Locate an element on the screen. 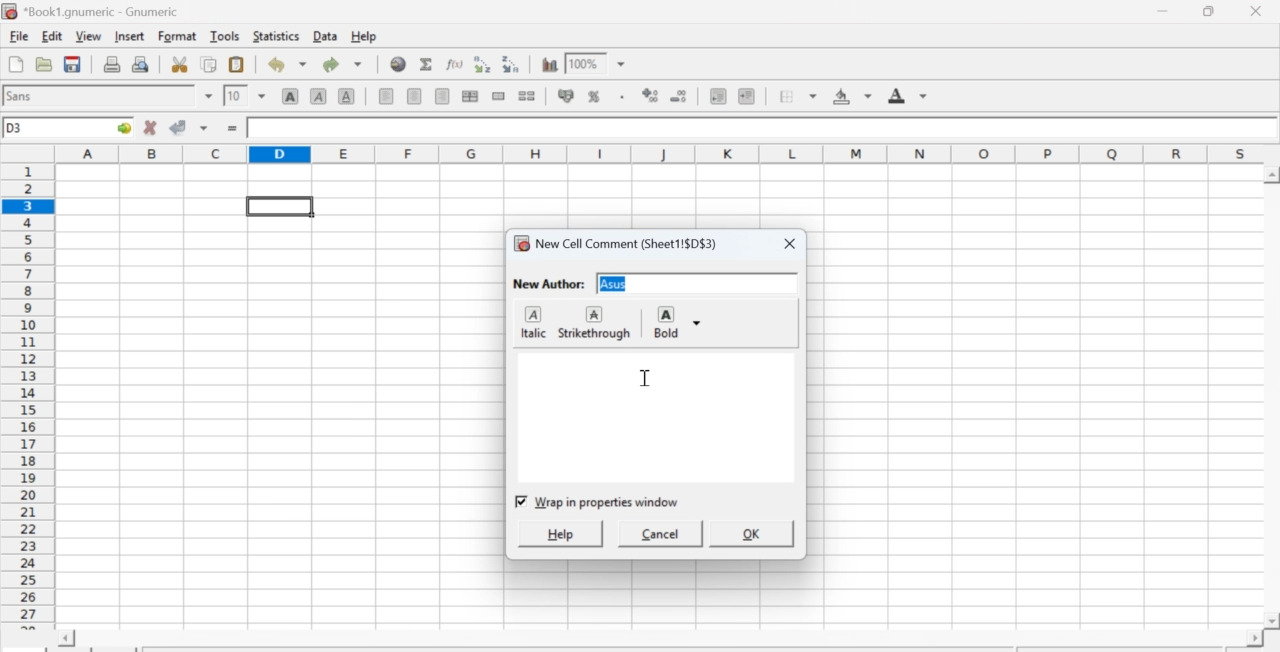  Sort ascending is located at coordinates (482, 65).